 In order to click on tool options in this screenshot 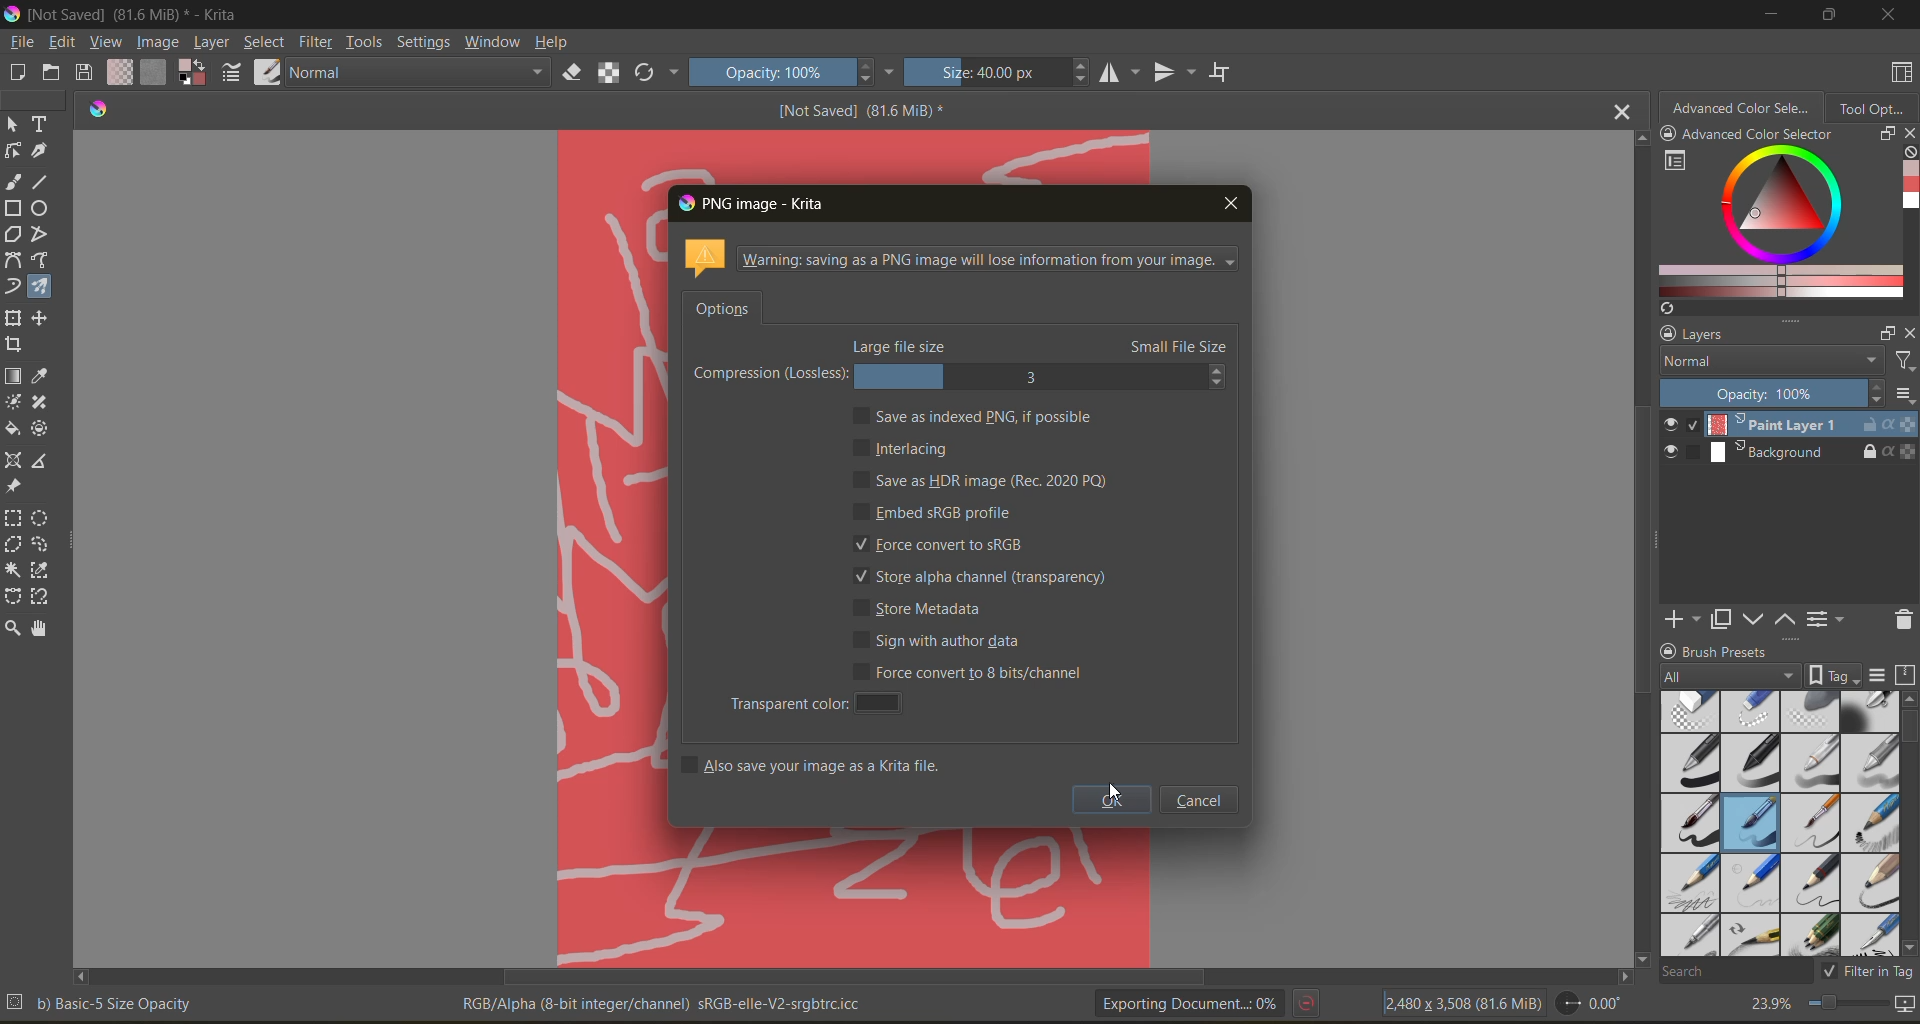, I will do `click(1873, 107)`.